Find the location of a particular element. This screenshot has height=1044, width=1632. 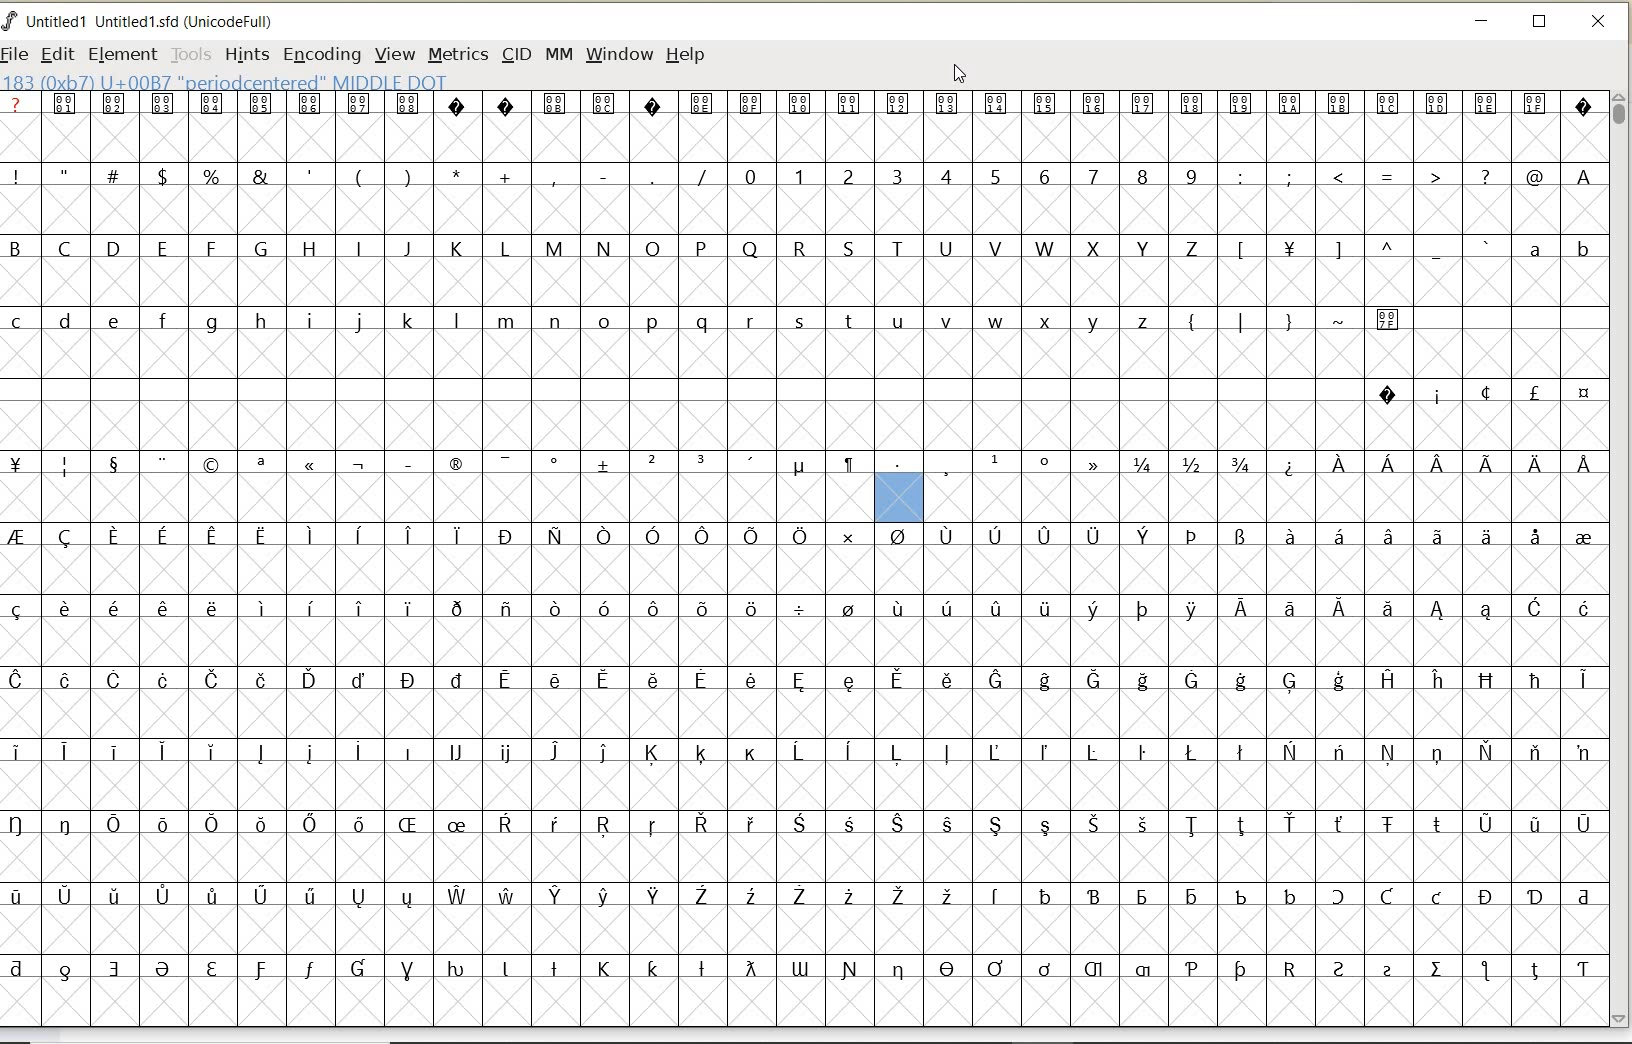

uppercase letters is located at coordinates (608, 248).